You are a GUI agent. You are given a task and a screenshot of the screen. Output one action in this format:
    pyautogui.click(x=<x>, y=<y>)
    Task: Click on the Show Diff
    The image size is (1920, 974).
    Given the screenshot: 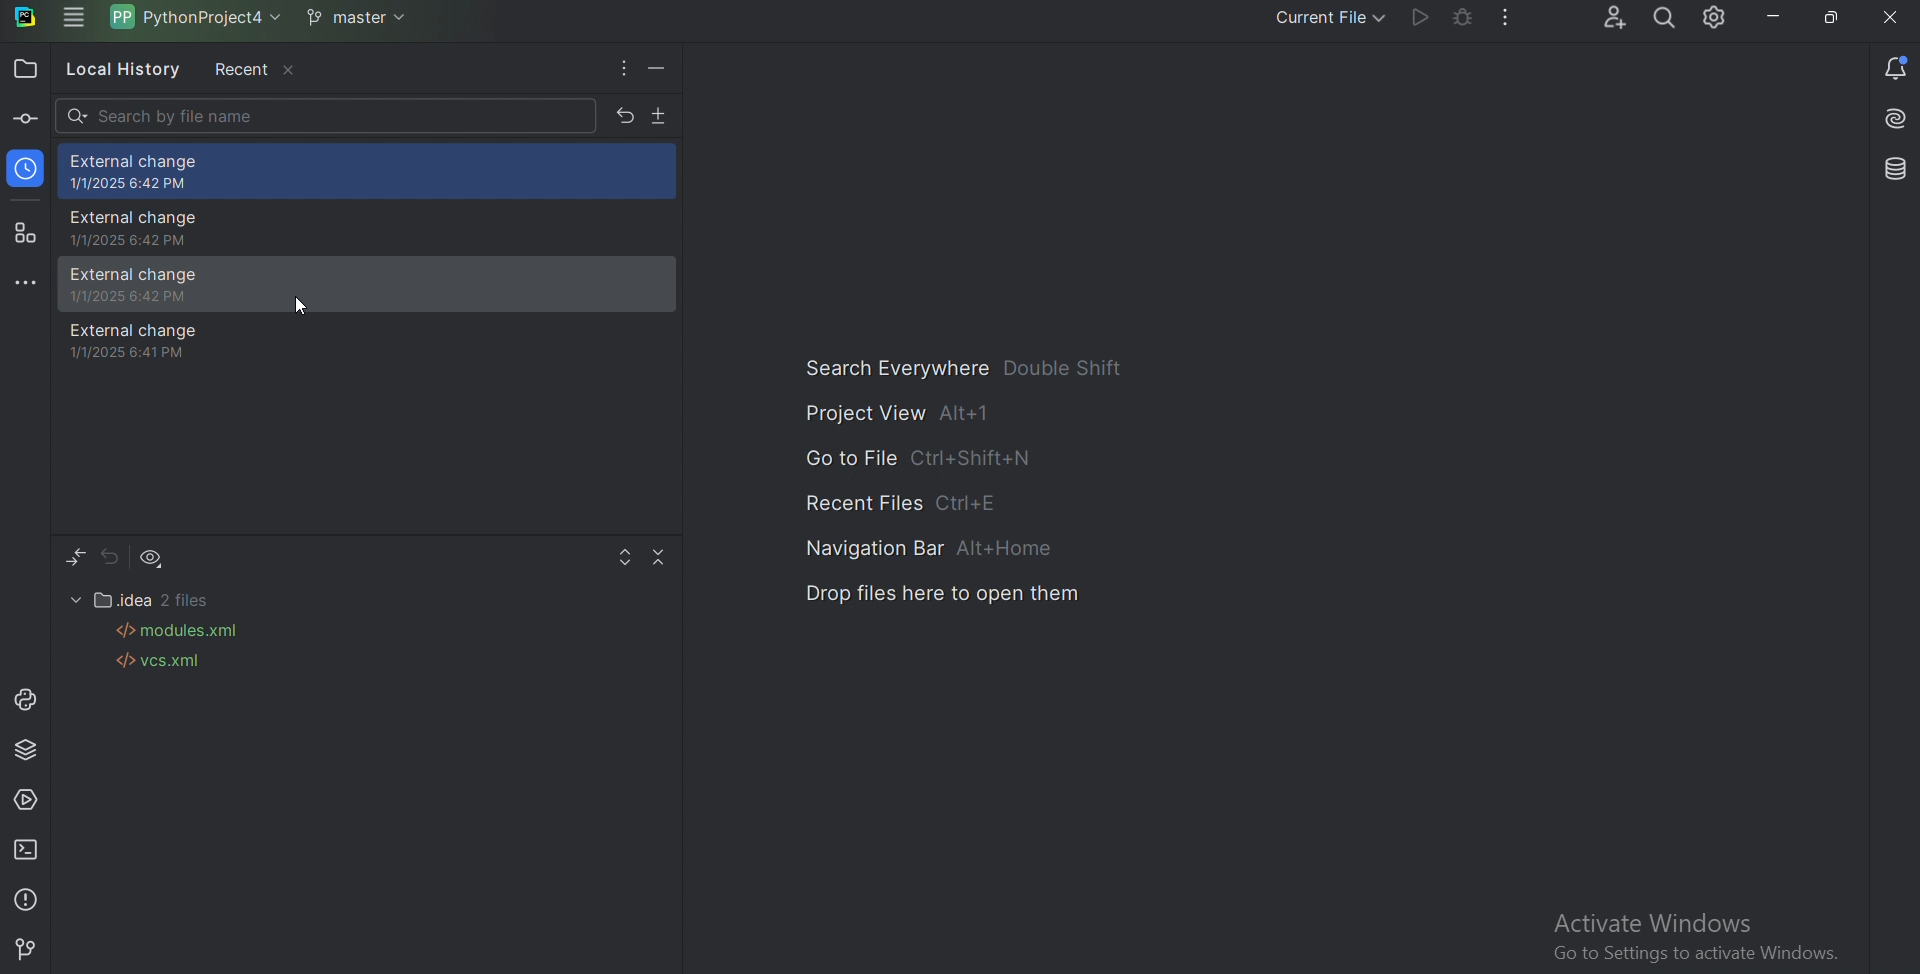 What is the action you would take?
    pyautogui.click(x=75, y=558)
    